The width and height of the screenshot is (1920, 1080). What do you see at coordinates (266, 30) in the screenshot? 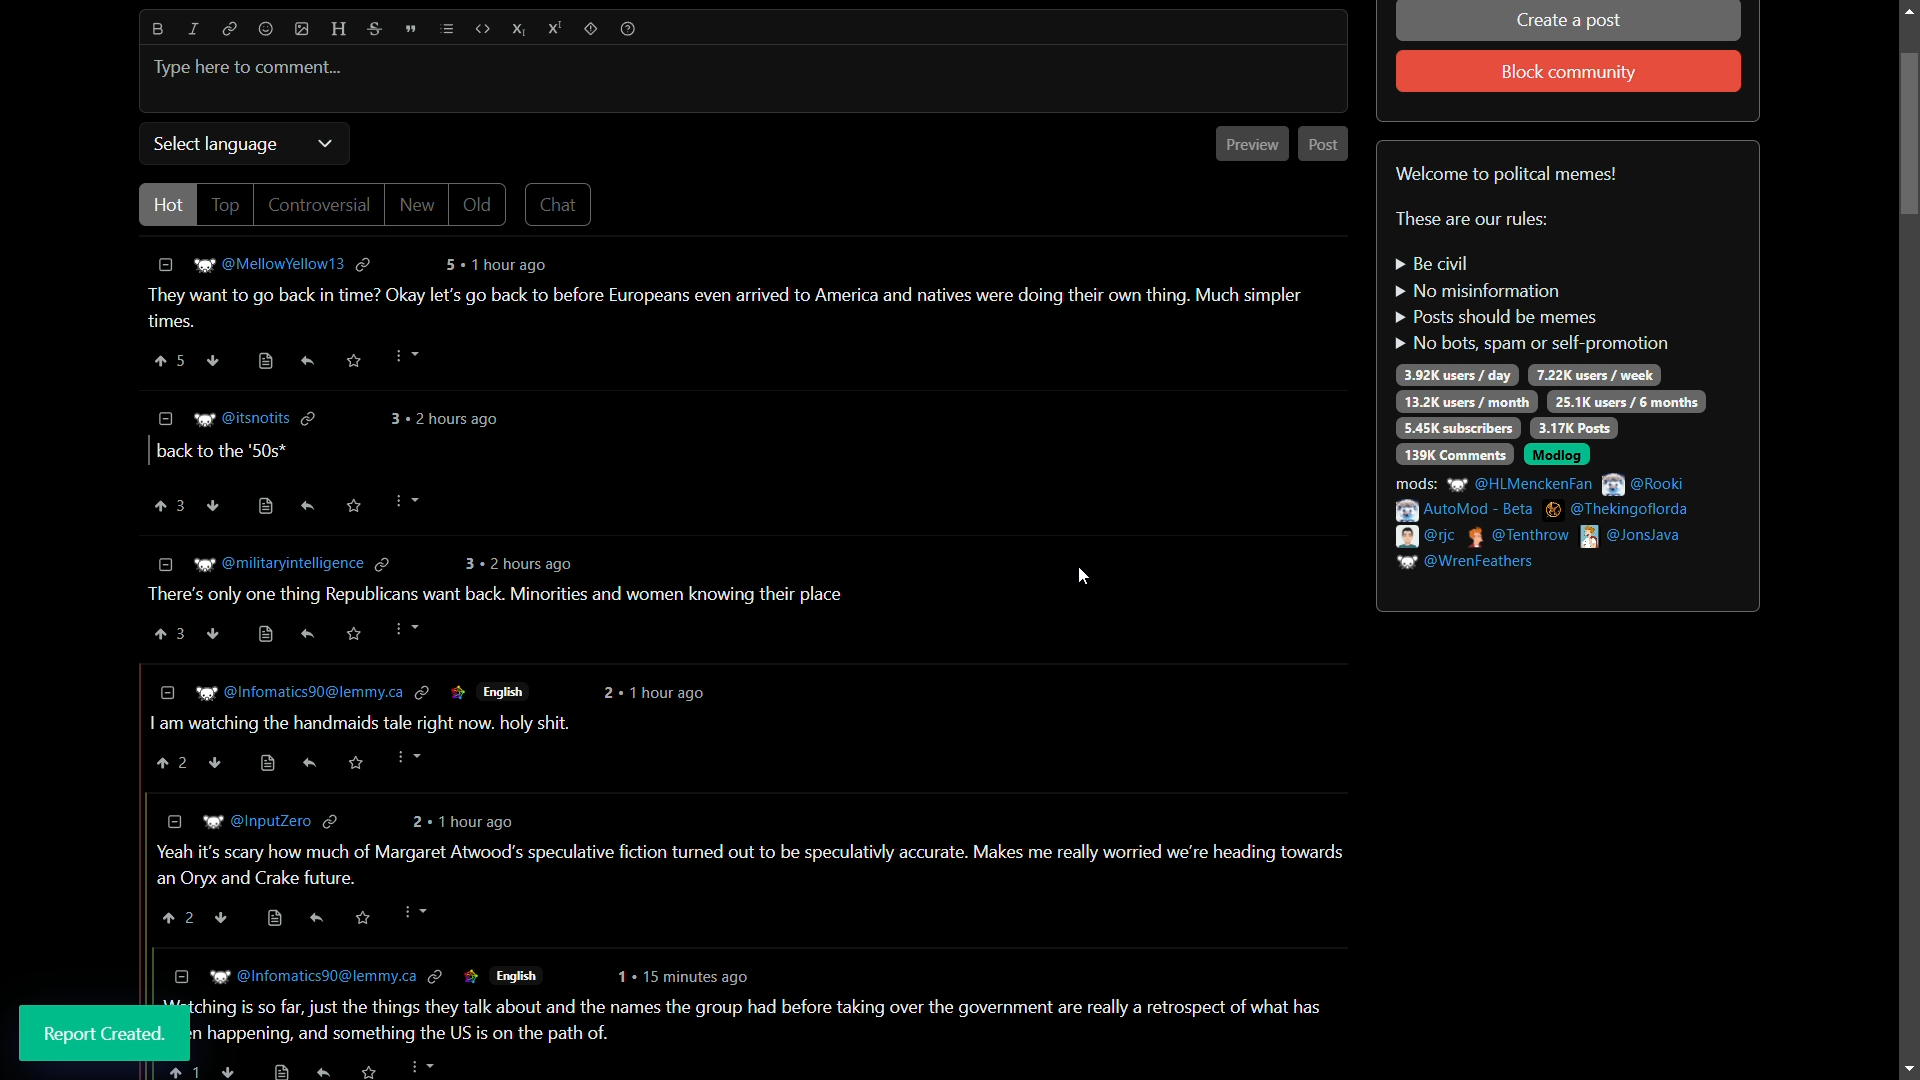
I see `emoji` at bounding box center [266, 30].